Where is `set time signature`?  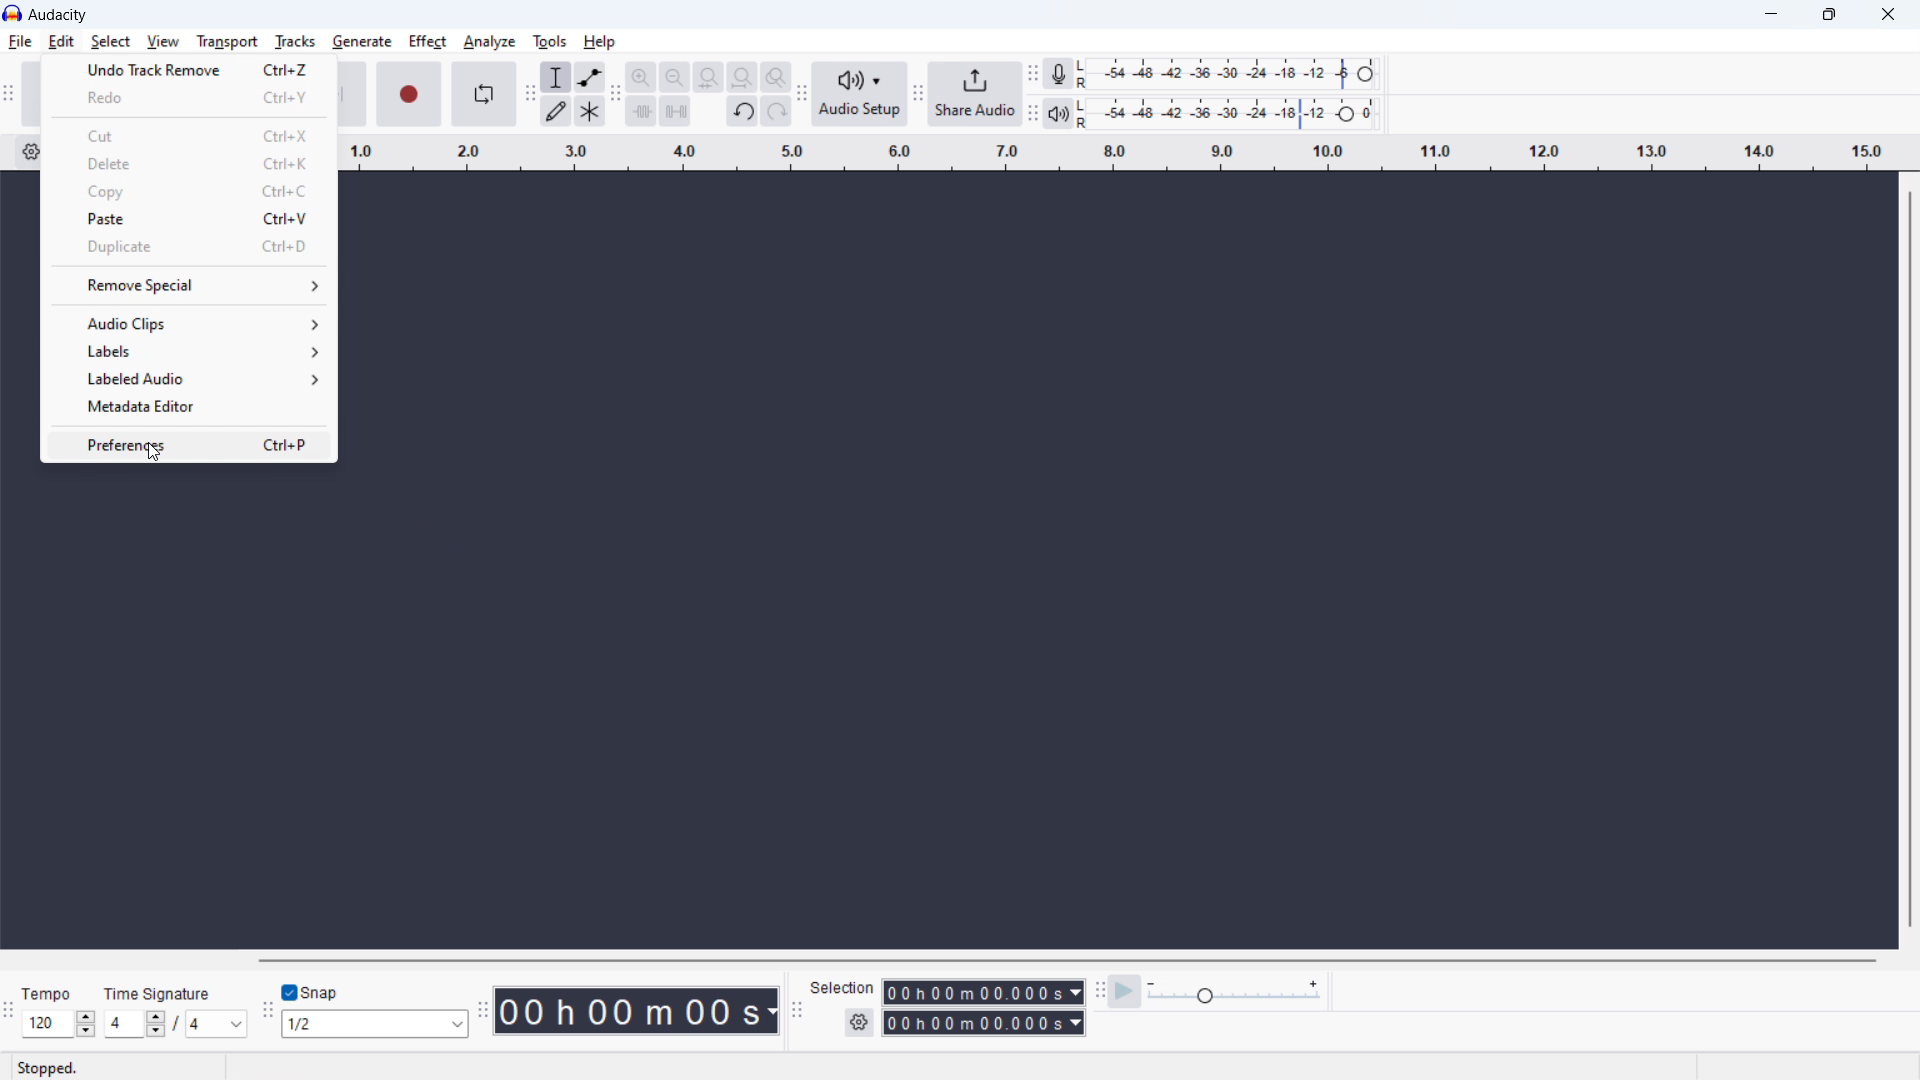
set time signature is located at coordinates (175, 1024).